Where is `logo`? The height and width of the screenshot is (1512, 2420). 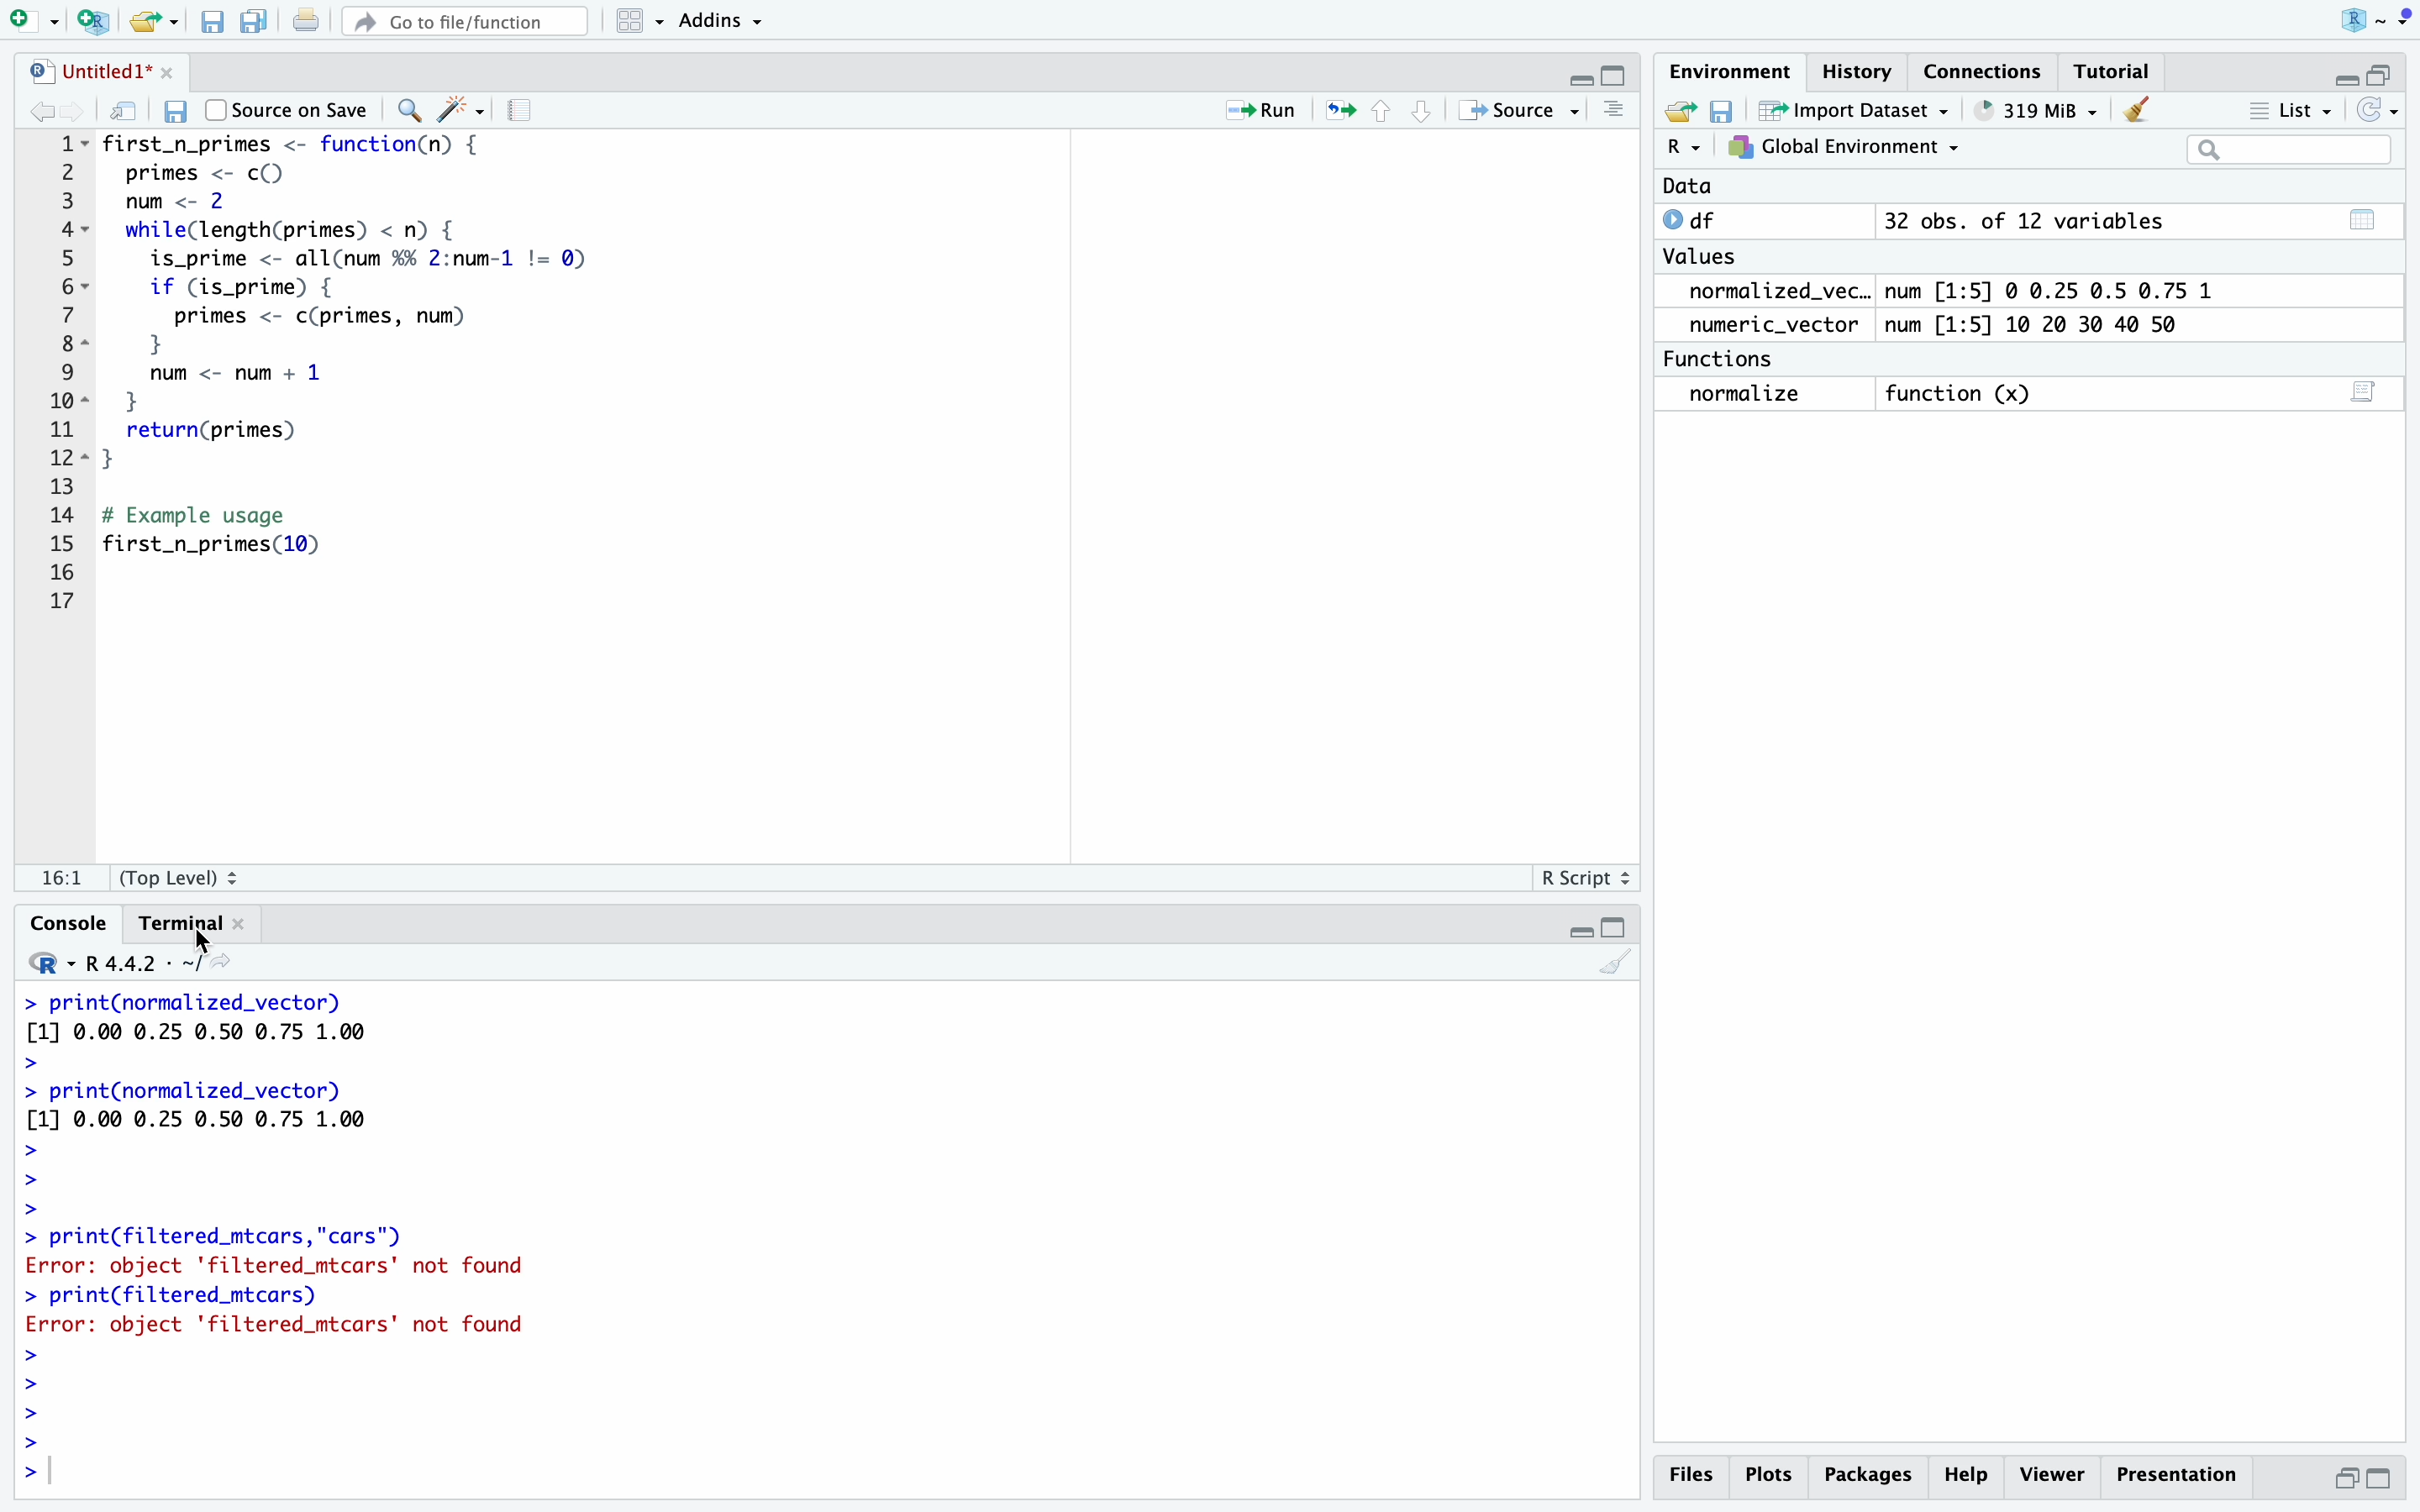
logo is located at coordinates (45, 21).